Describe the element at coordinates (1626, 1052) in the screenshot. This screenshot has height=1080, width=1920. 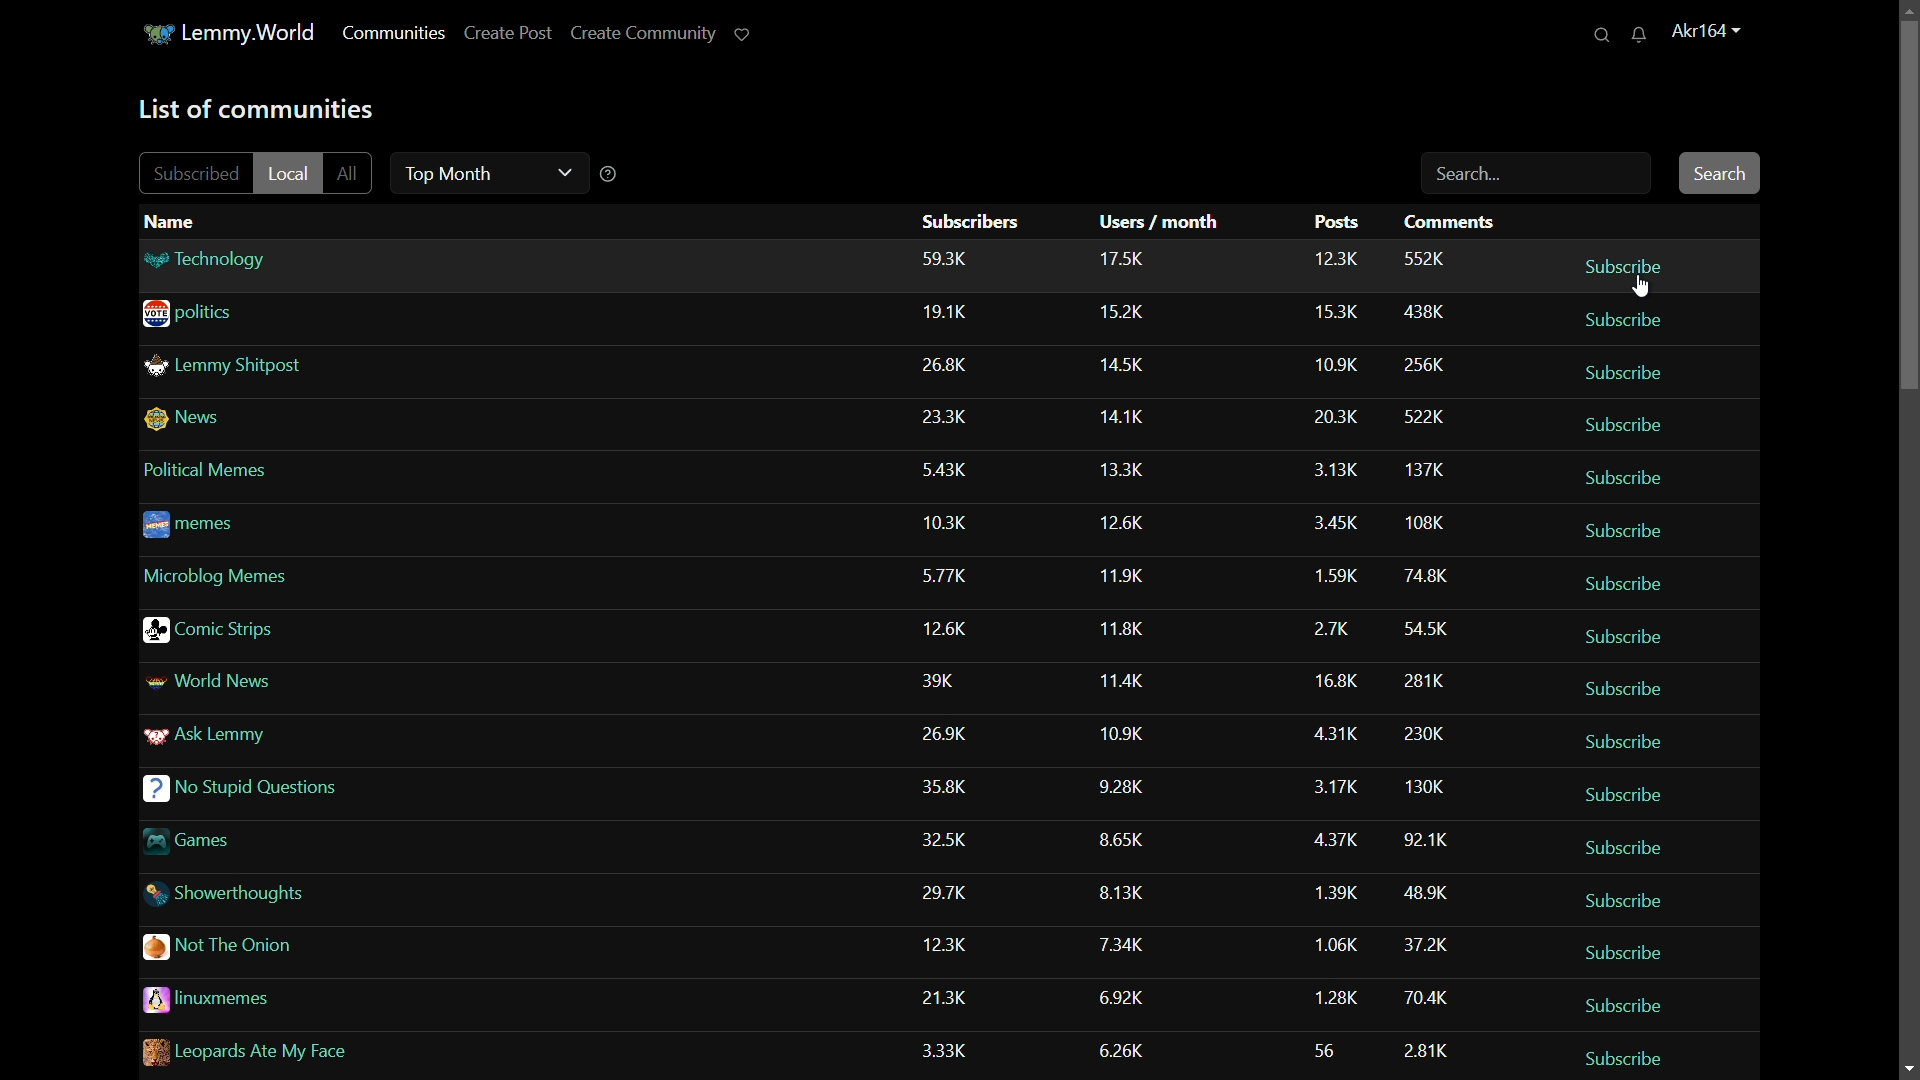
I see `subscribe/unsubscribe` at that location.